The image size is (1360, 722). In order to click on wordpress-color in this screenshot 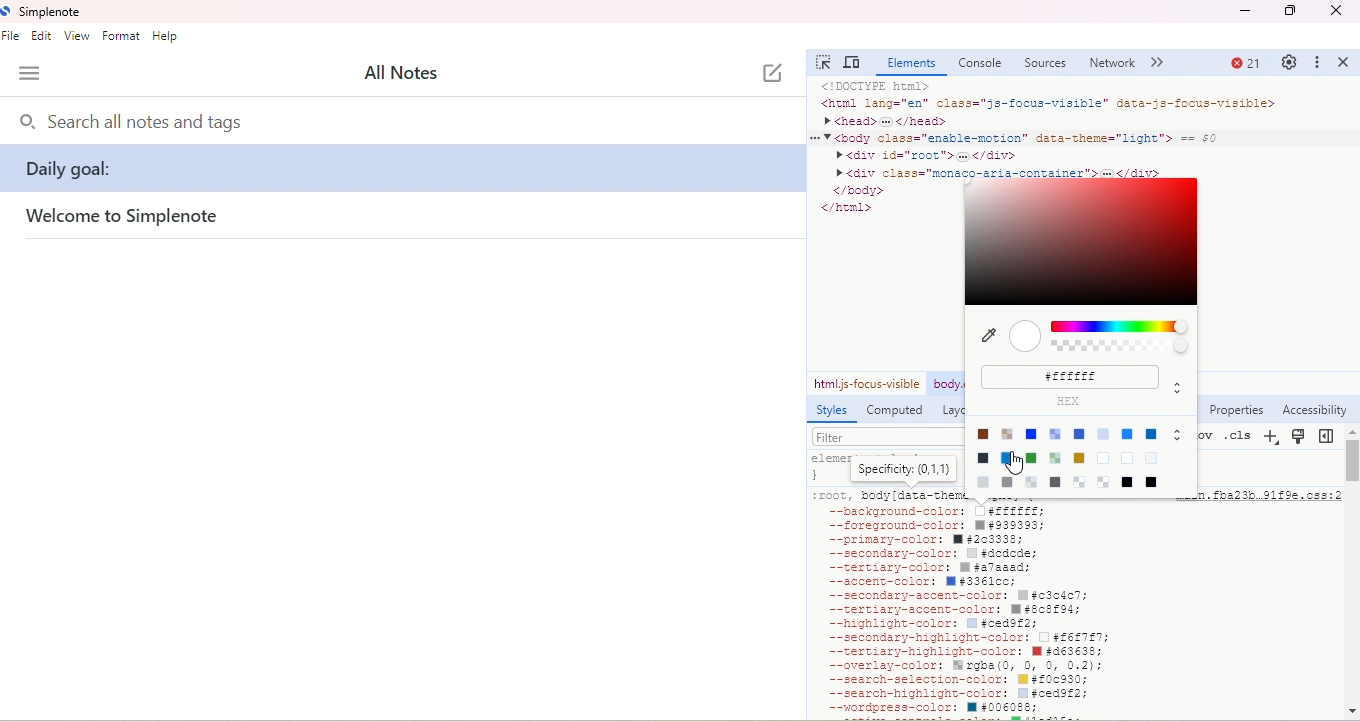, I will do `click(937, 708)`.